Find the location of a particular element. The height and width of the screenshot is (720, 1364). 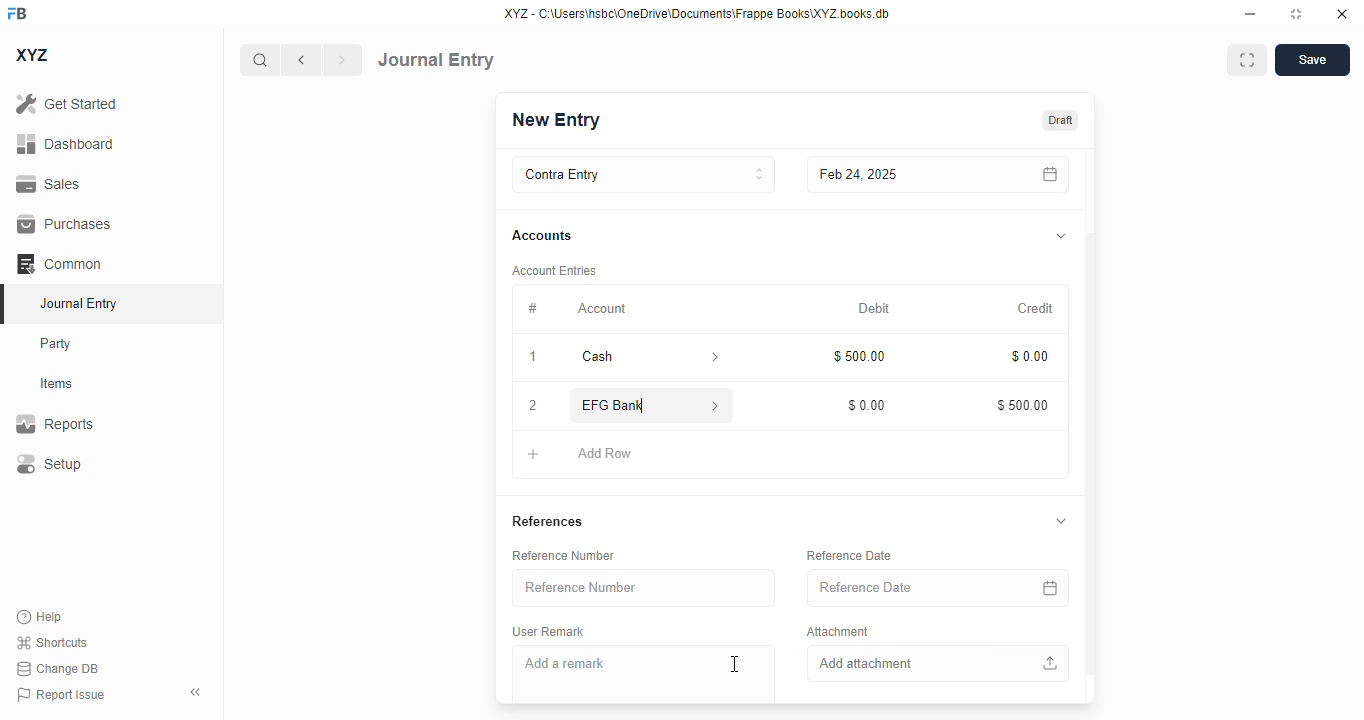

debit is located at coordinates (873, 309).